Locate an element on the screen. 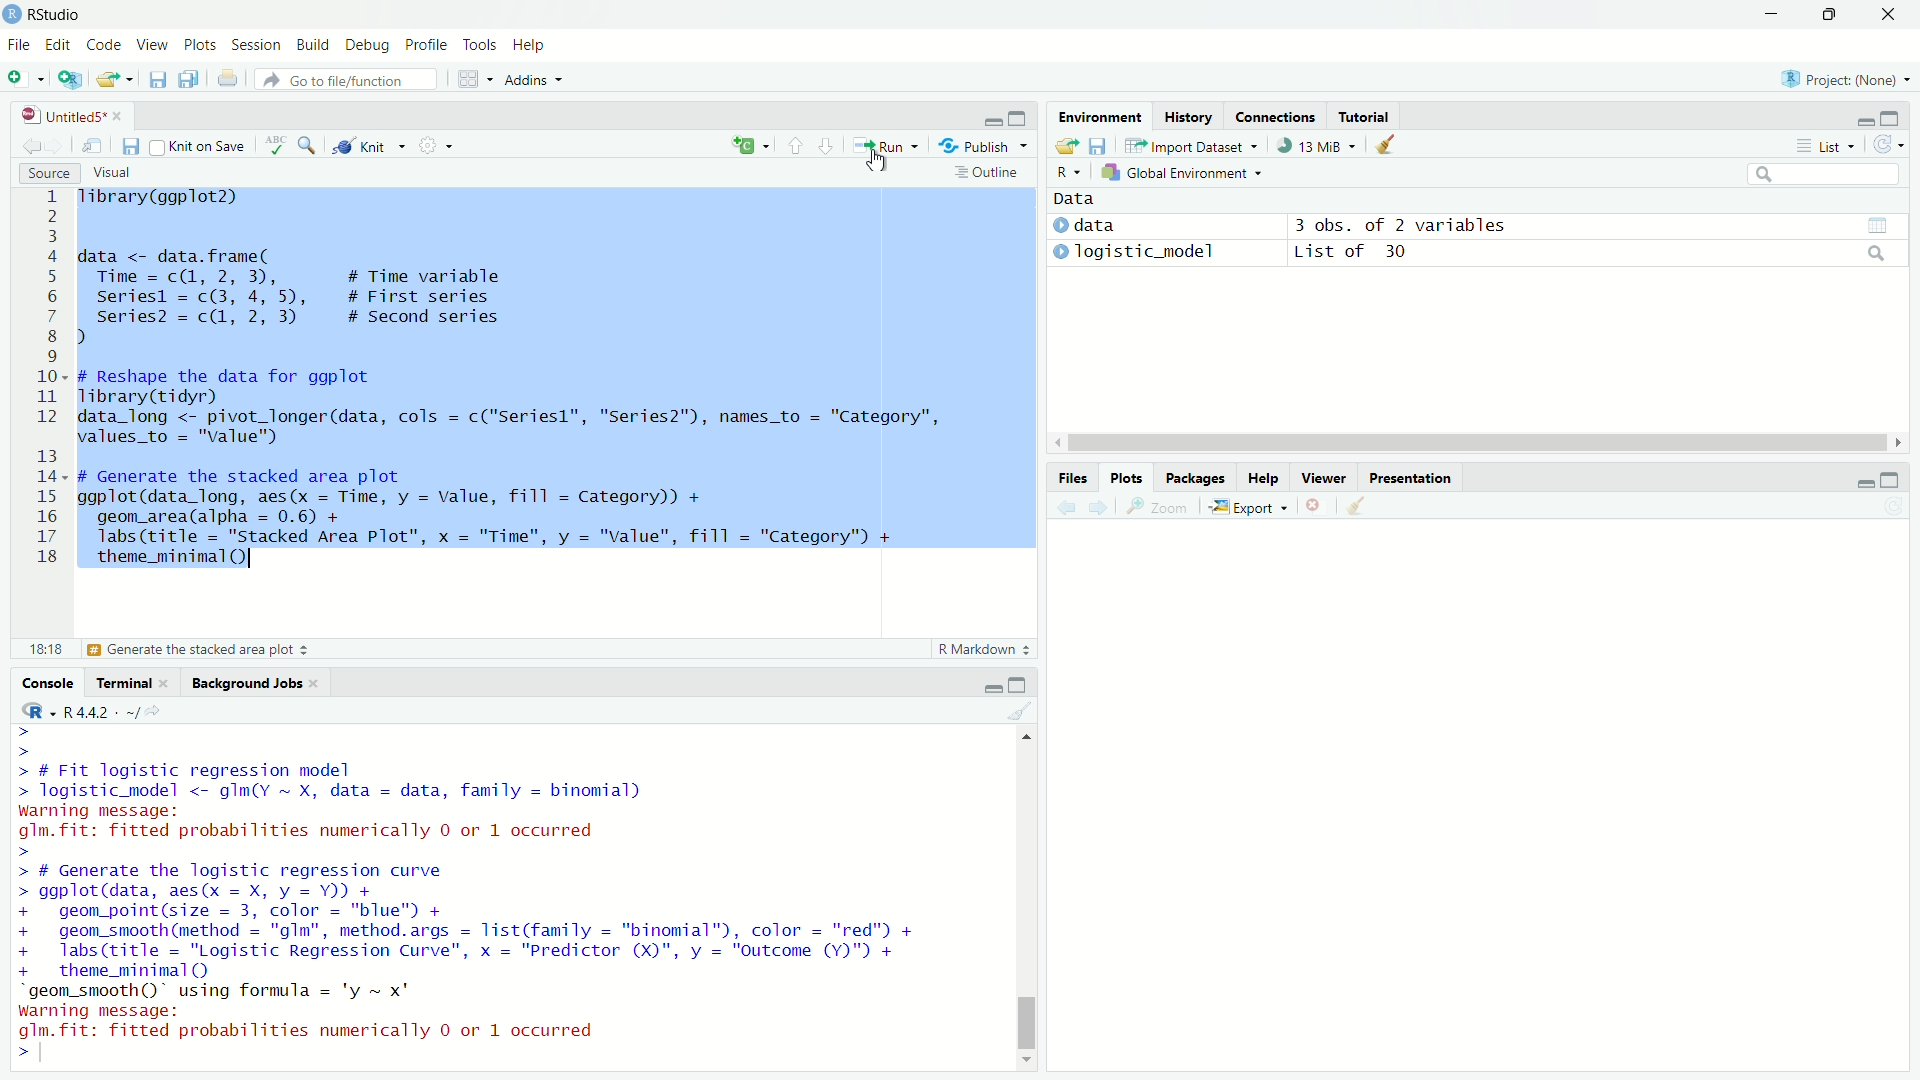 The width and height of the screenshot is (1920, 1080). ) data 3 obs. of 2 variables
» Togistic_model List of 30 is located at coordinates (1295, 238).